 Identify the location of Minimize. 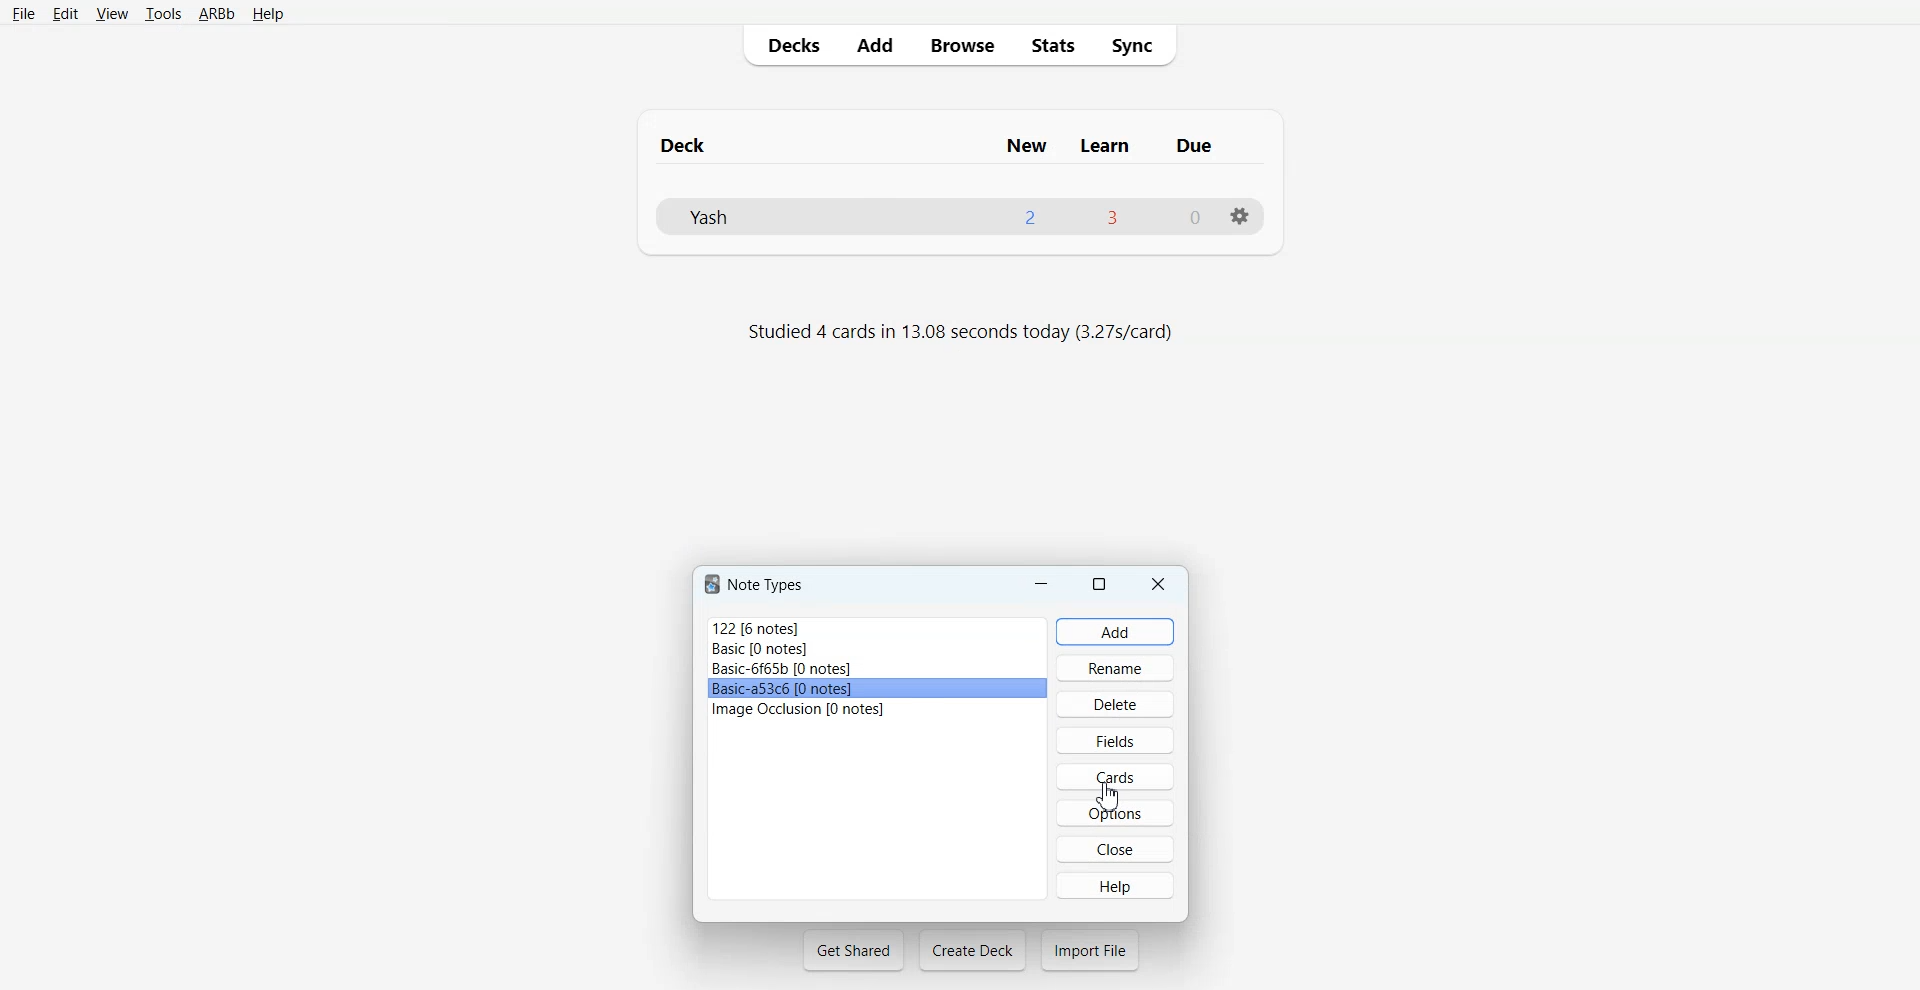
(1041, 583).